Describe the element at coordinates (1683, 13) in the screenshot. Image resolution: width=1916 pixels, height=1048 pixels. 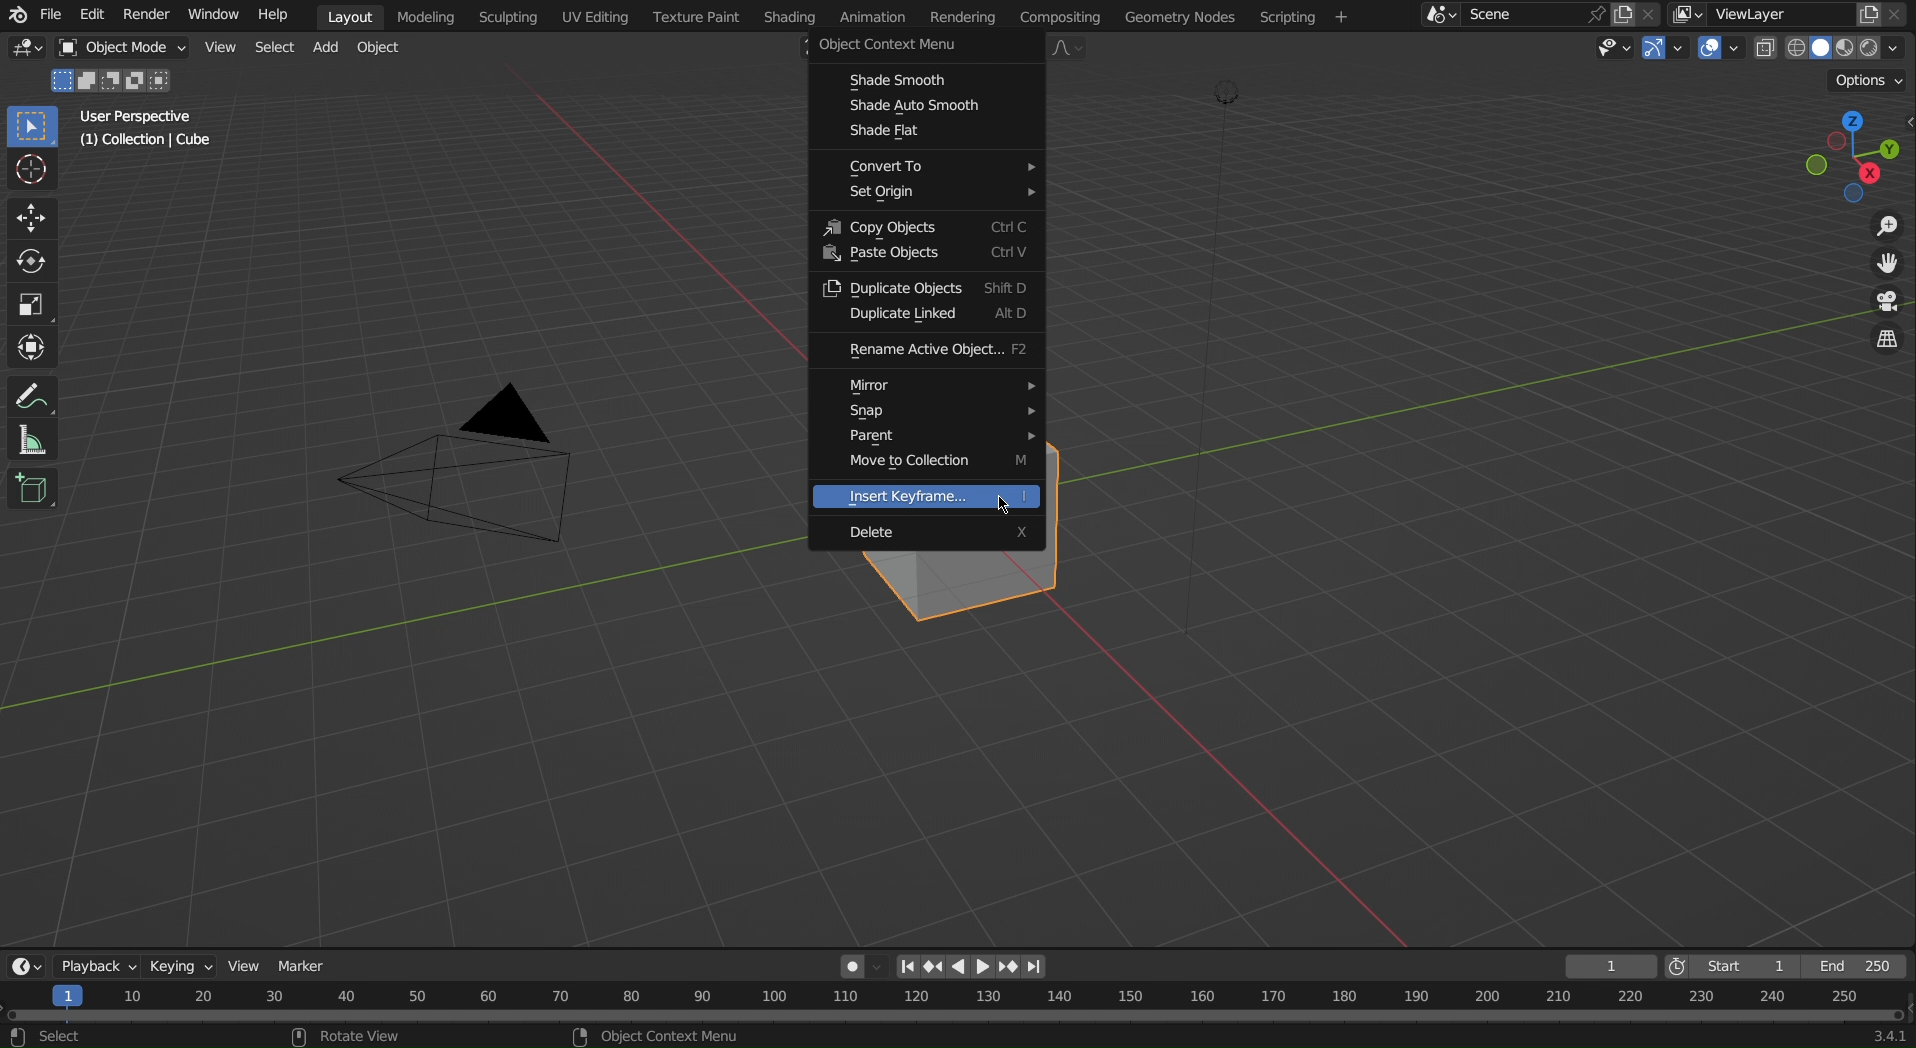
I see `More layers` at that location.